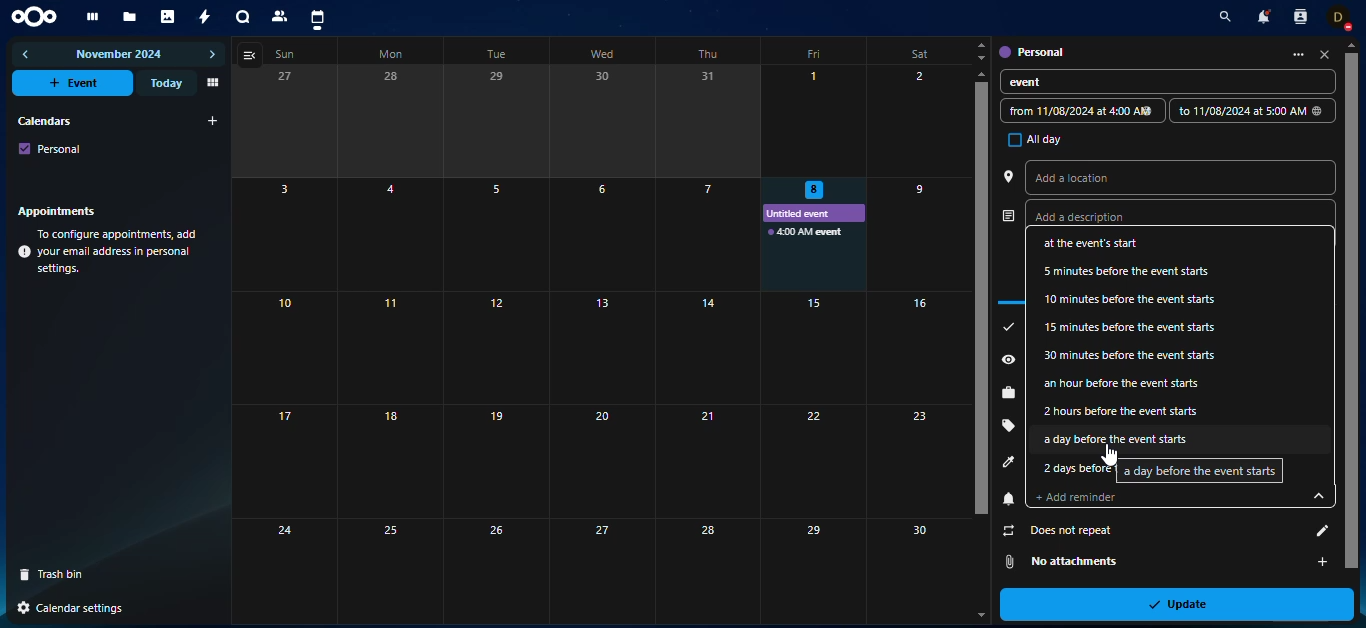 The image size is (1366, 628). I want to click on contact, so click(1299, 17).